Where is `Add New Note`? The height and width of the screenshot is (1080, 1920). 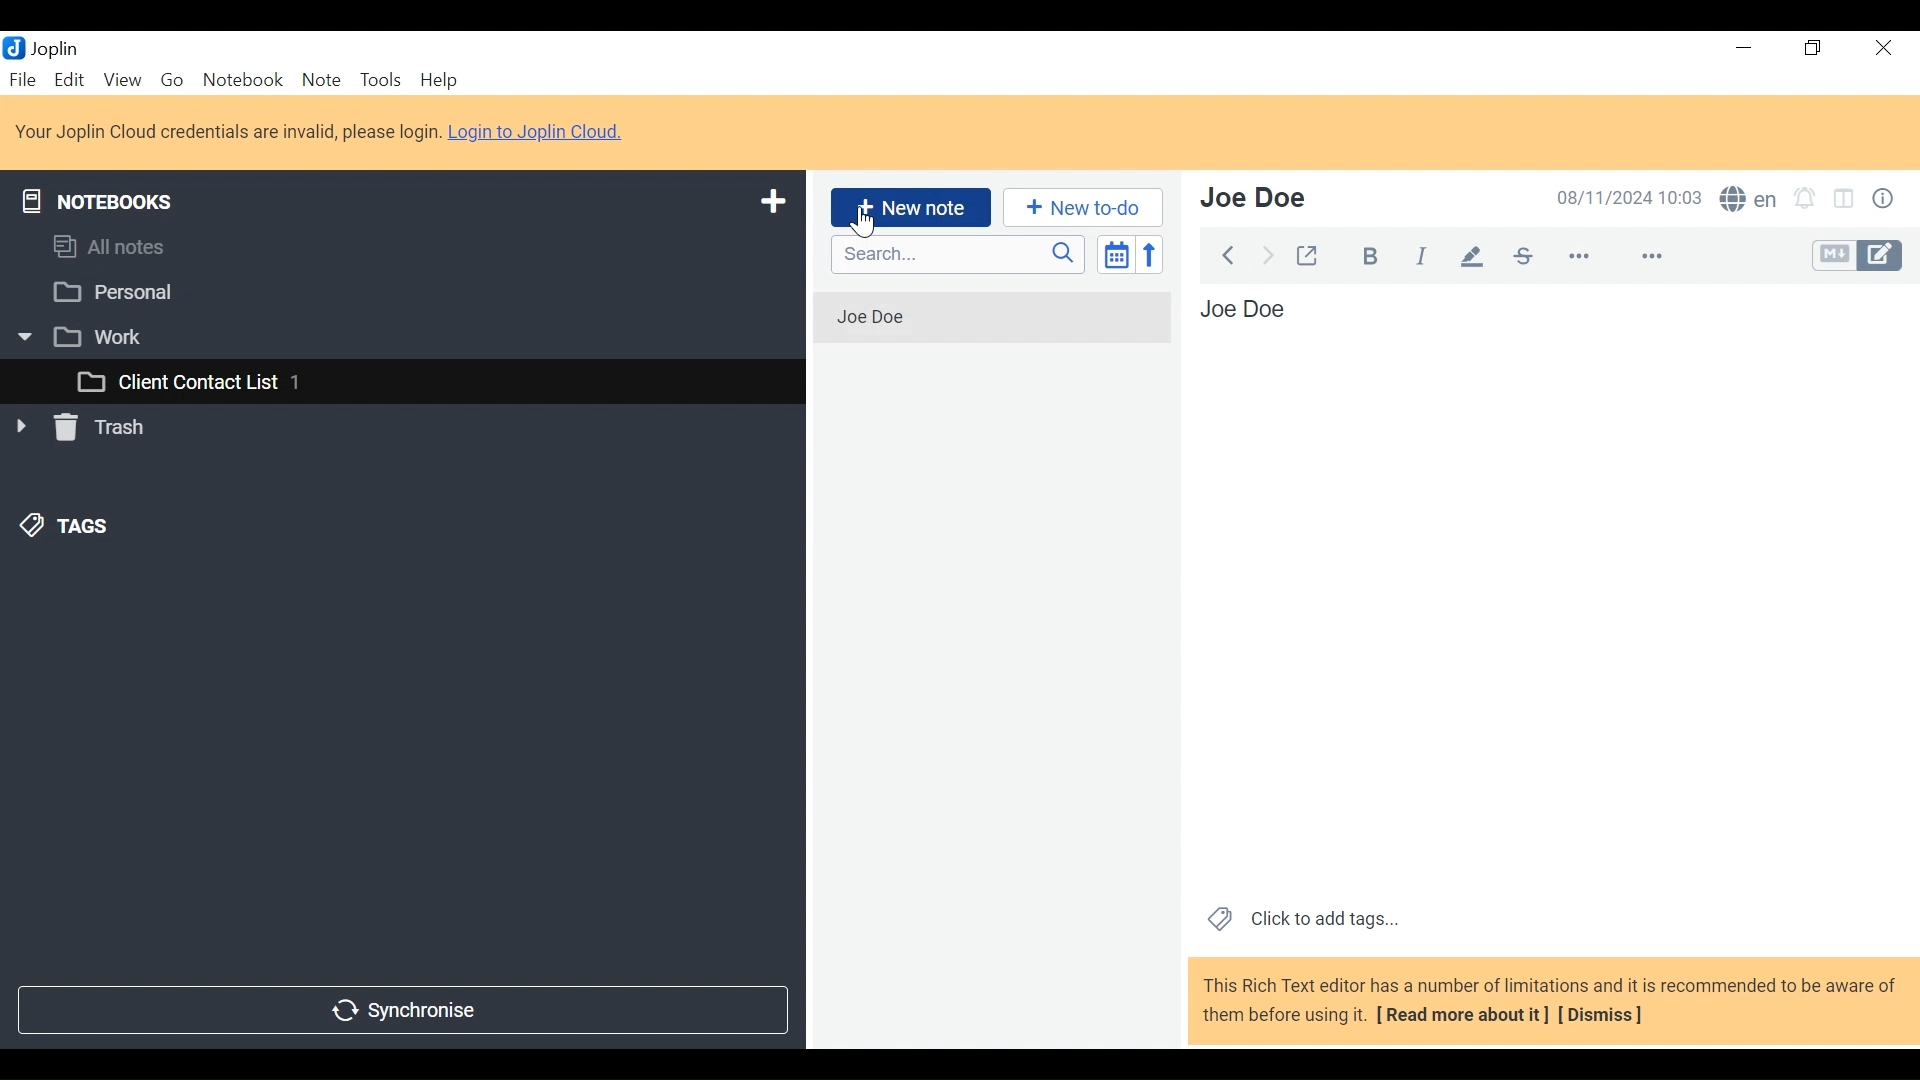
Add New Note is located at coordinates (910, 208).